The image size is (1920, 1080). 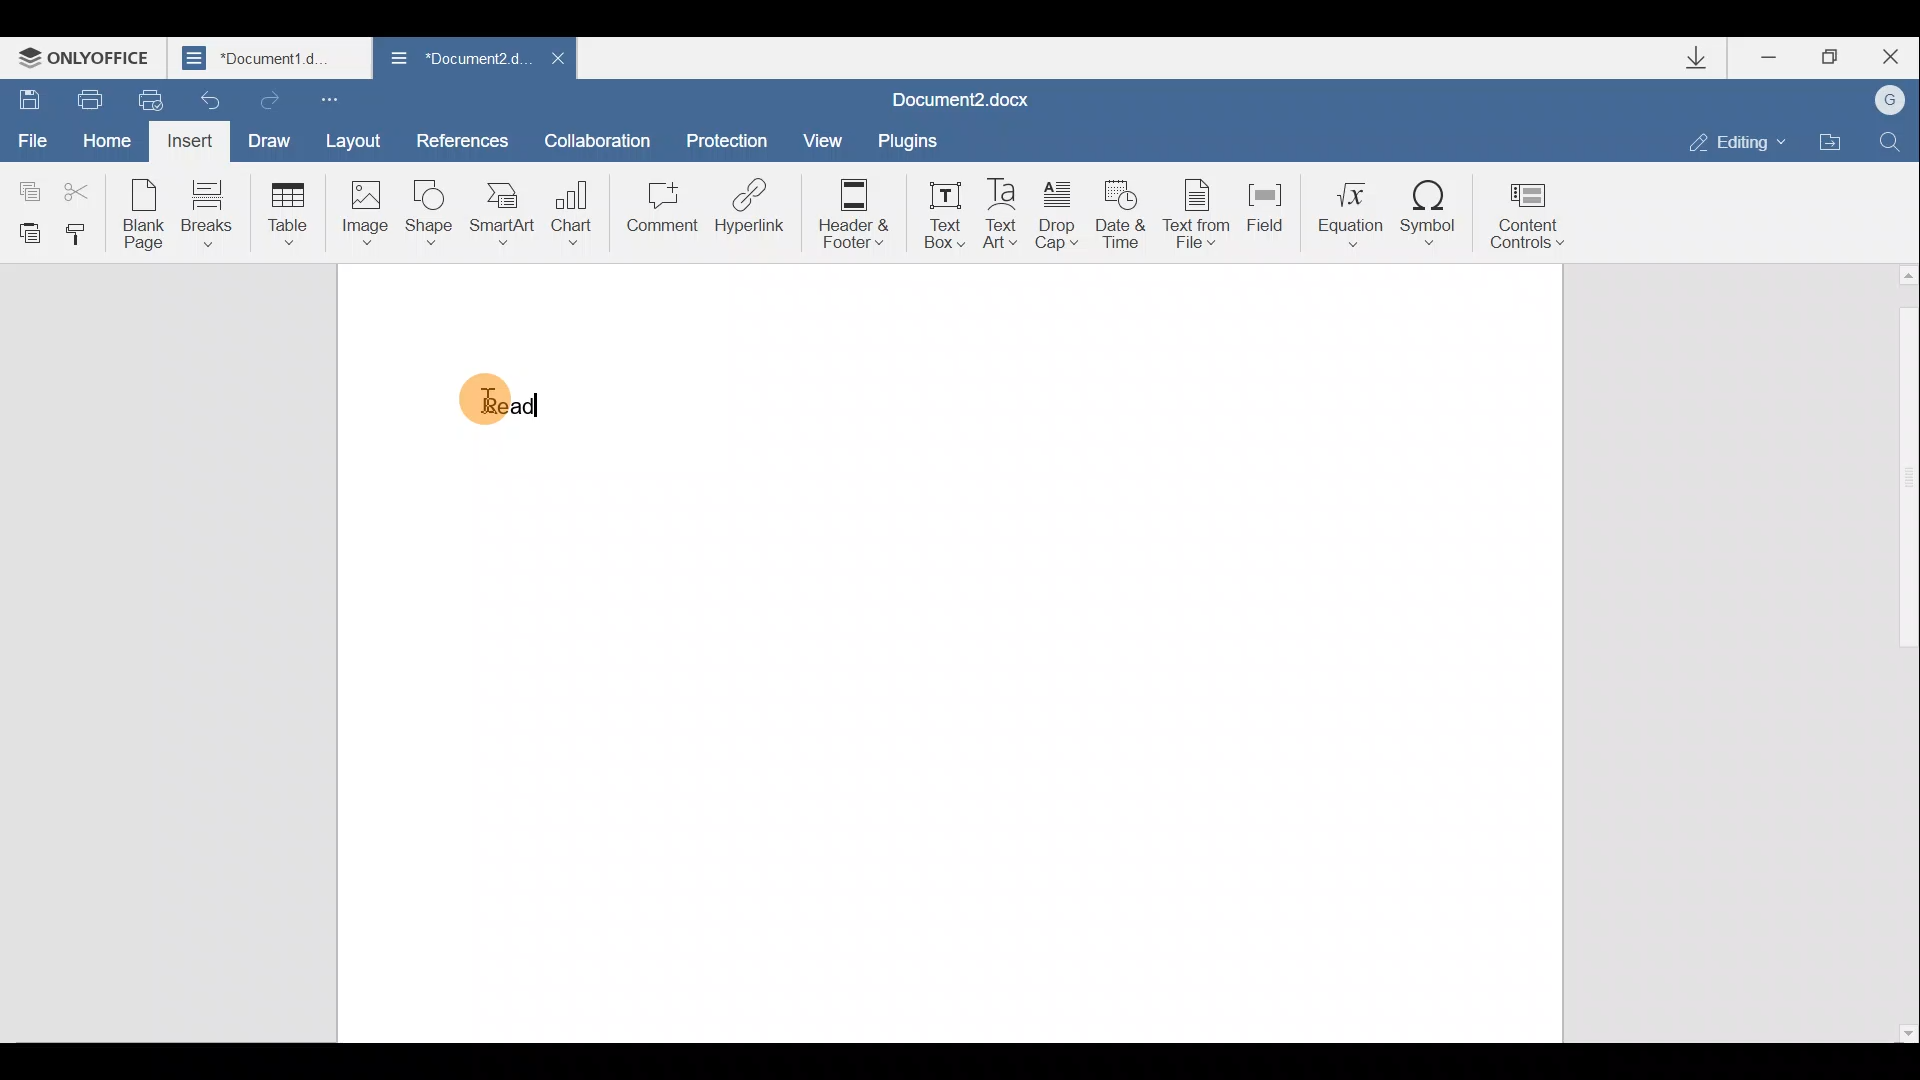 What do you see at coordinates (455, 59) in the screenshot?
I see `*Document2.d...` at bounding box center [455, 59].